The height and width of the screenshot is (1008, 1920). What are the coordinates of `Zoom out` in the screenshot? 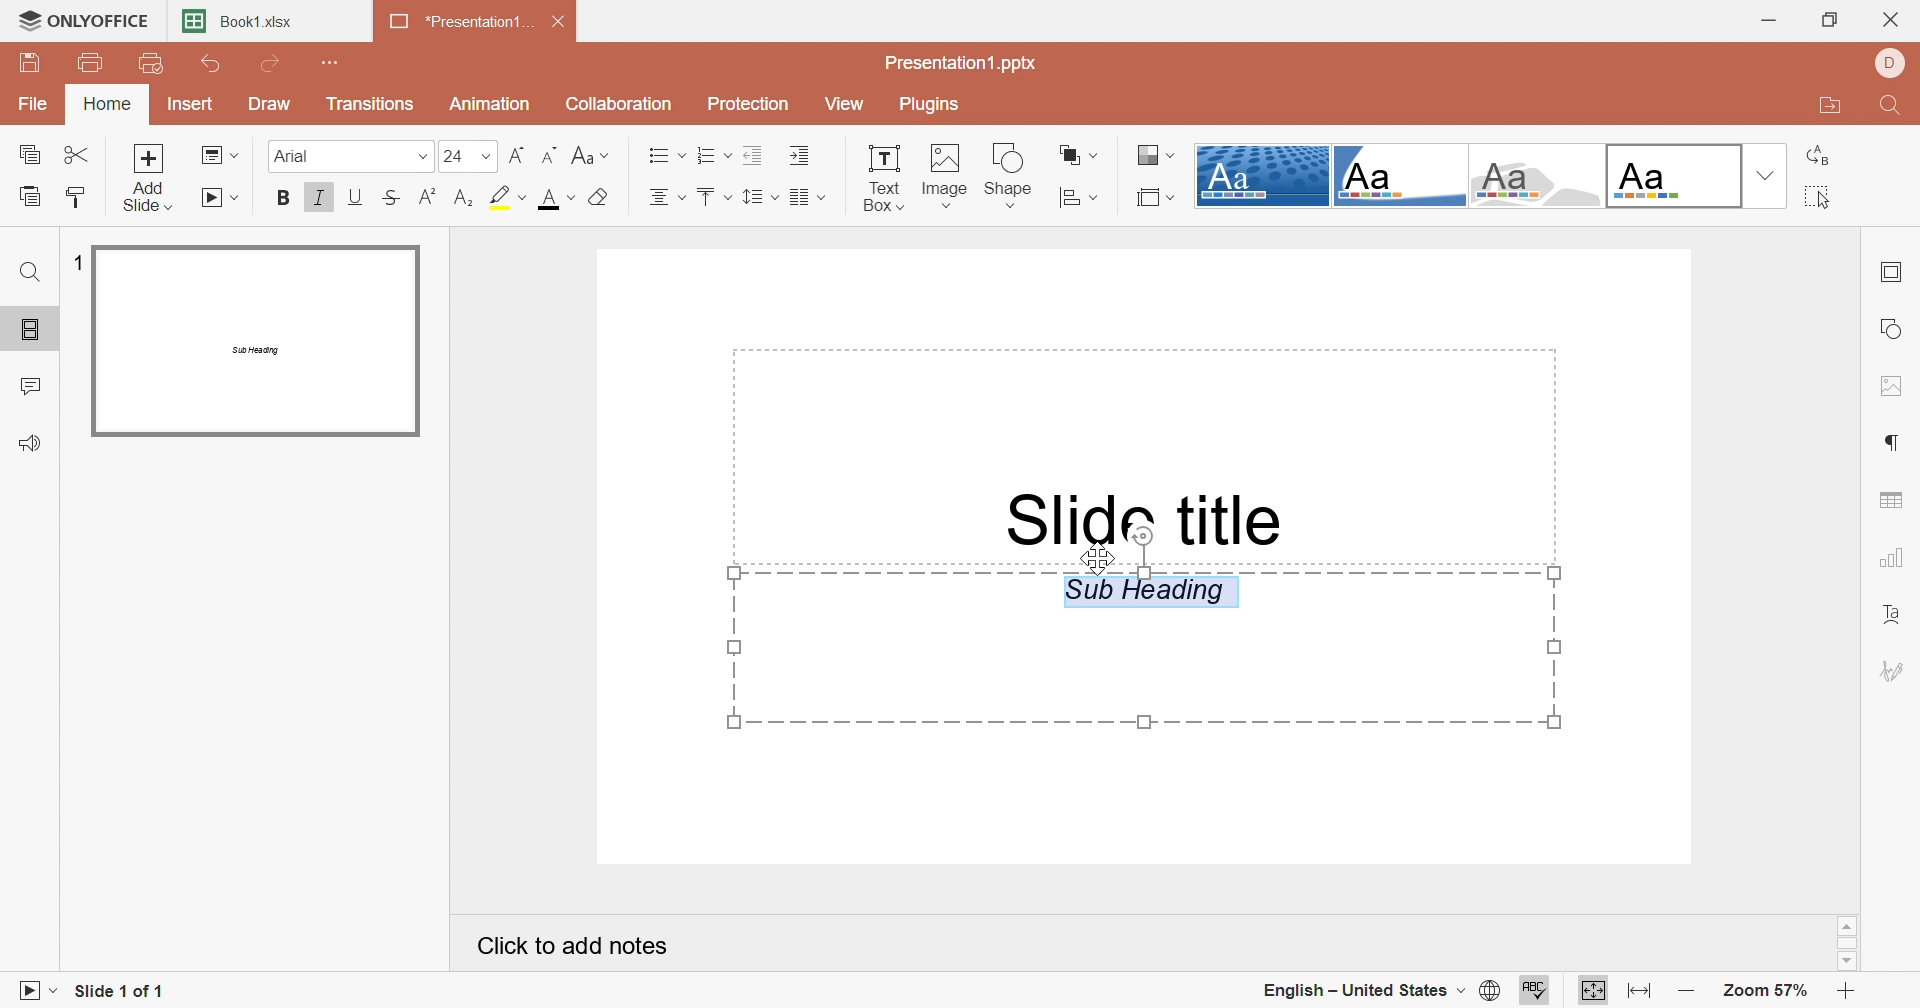 It's located at (1684, 986).